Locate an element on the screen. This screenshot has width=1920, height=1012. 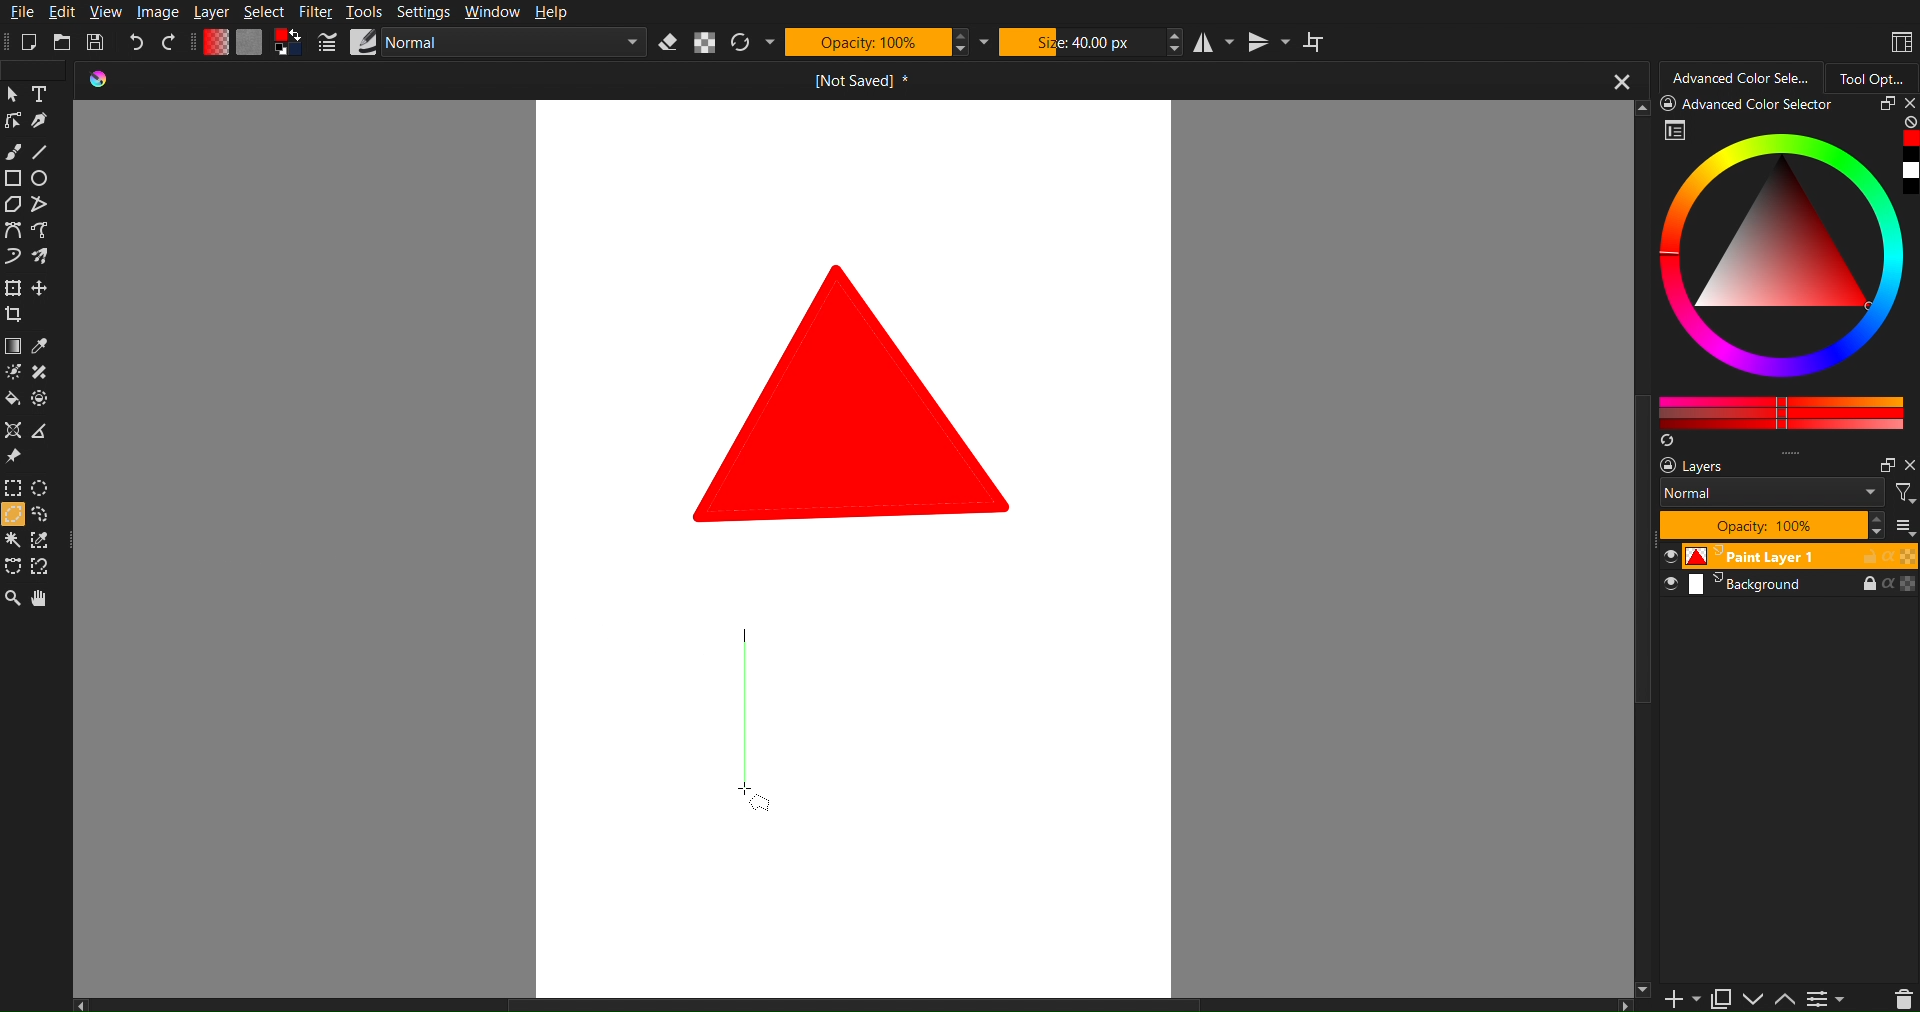
Erase is located at coordinates (673, 43).